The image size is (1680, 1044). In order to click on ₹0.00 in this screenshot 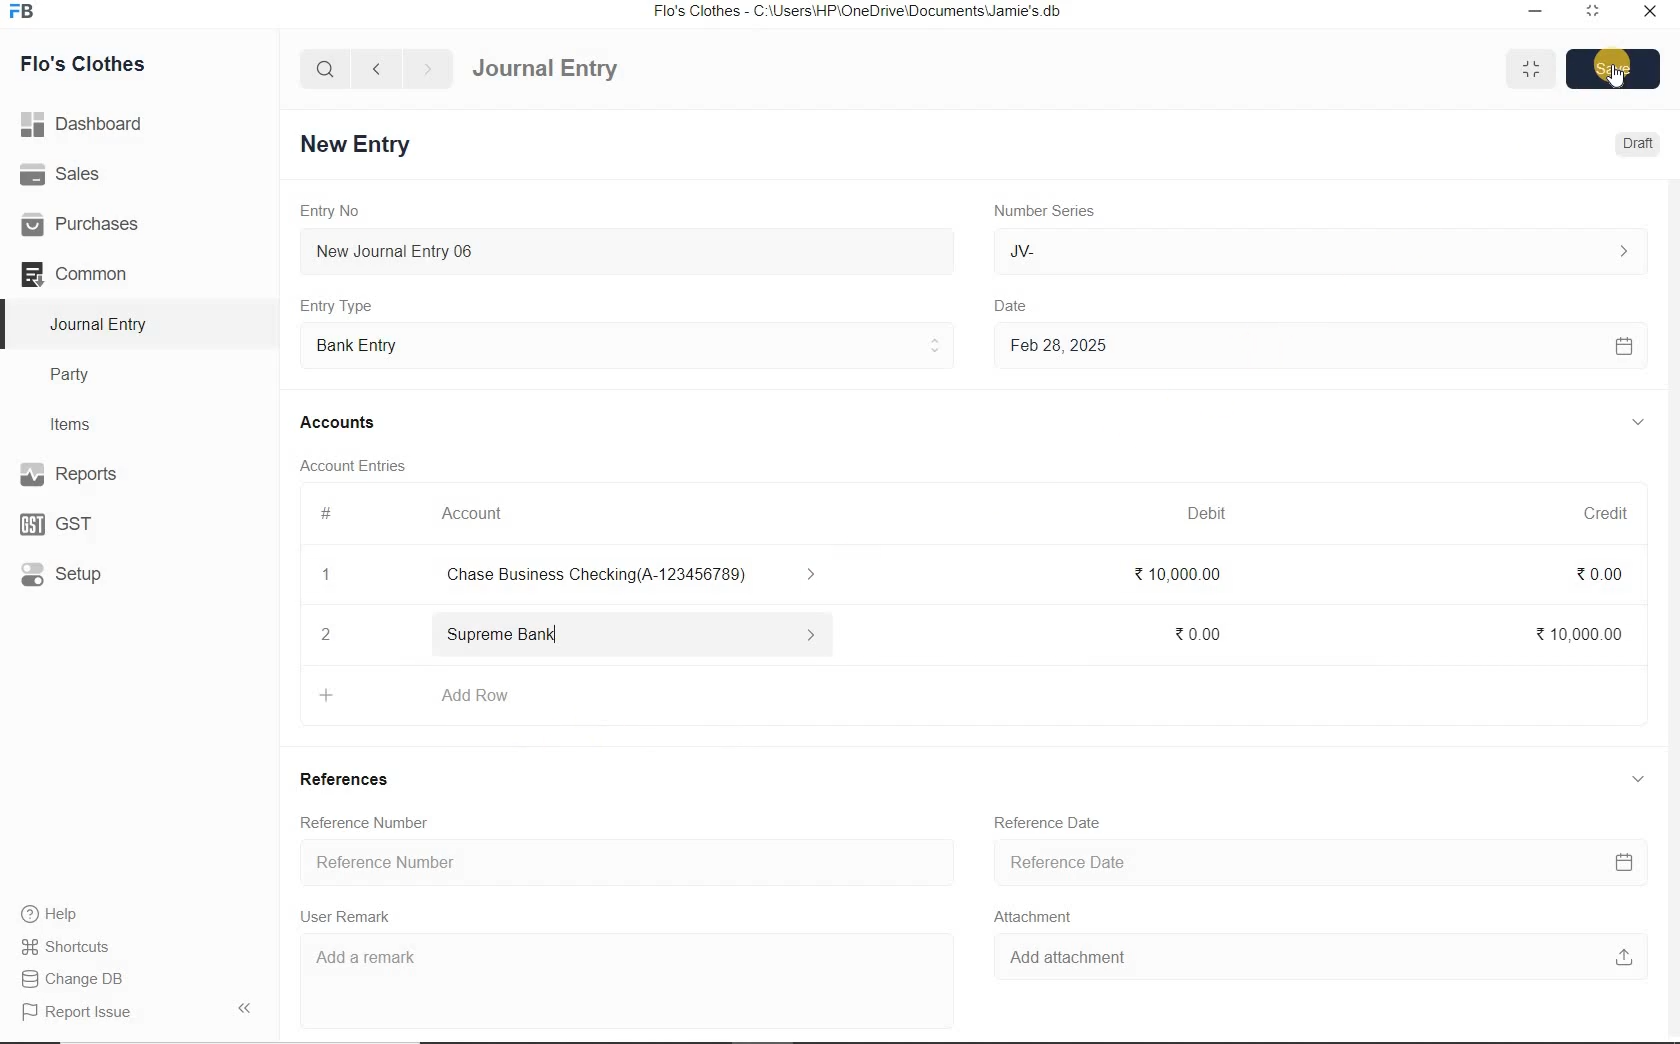, I will do `click(1199, 631)`.